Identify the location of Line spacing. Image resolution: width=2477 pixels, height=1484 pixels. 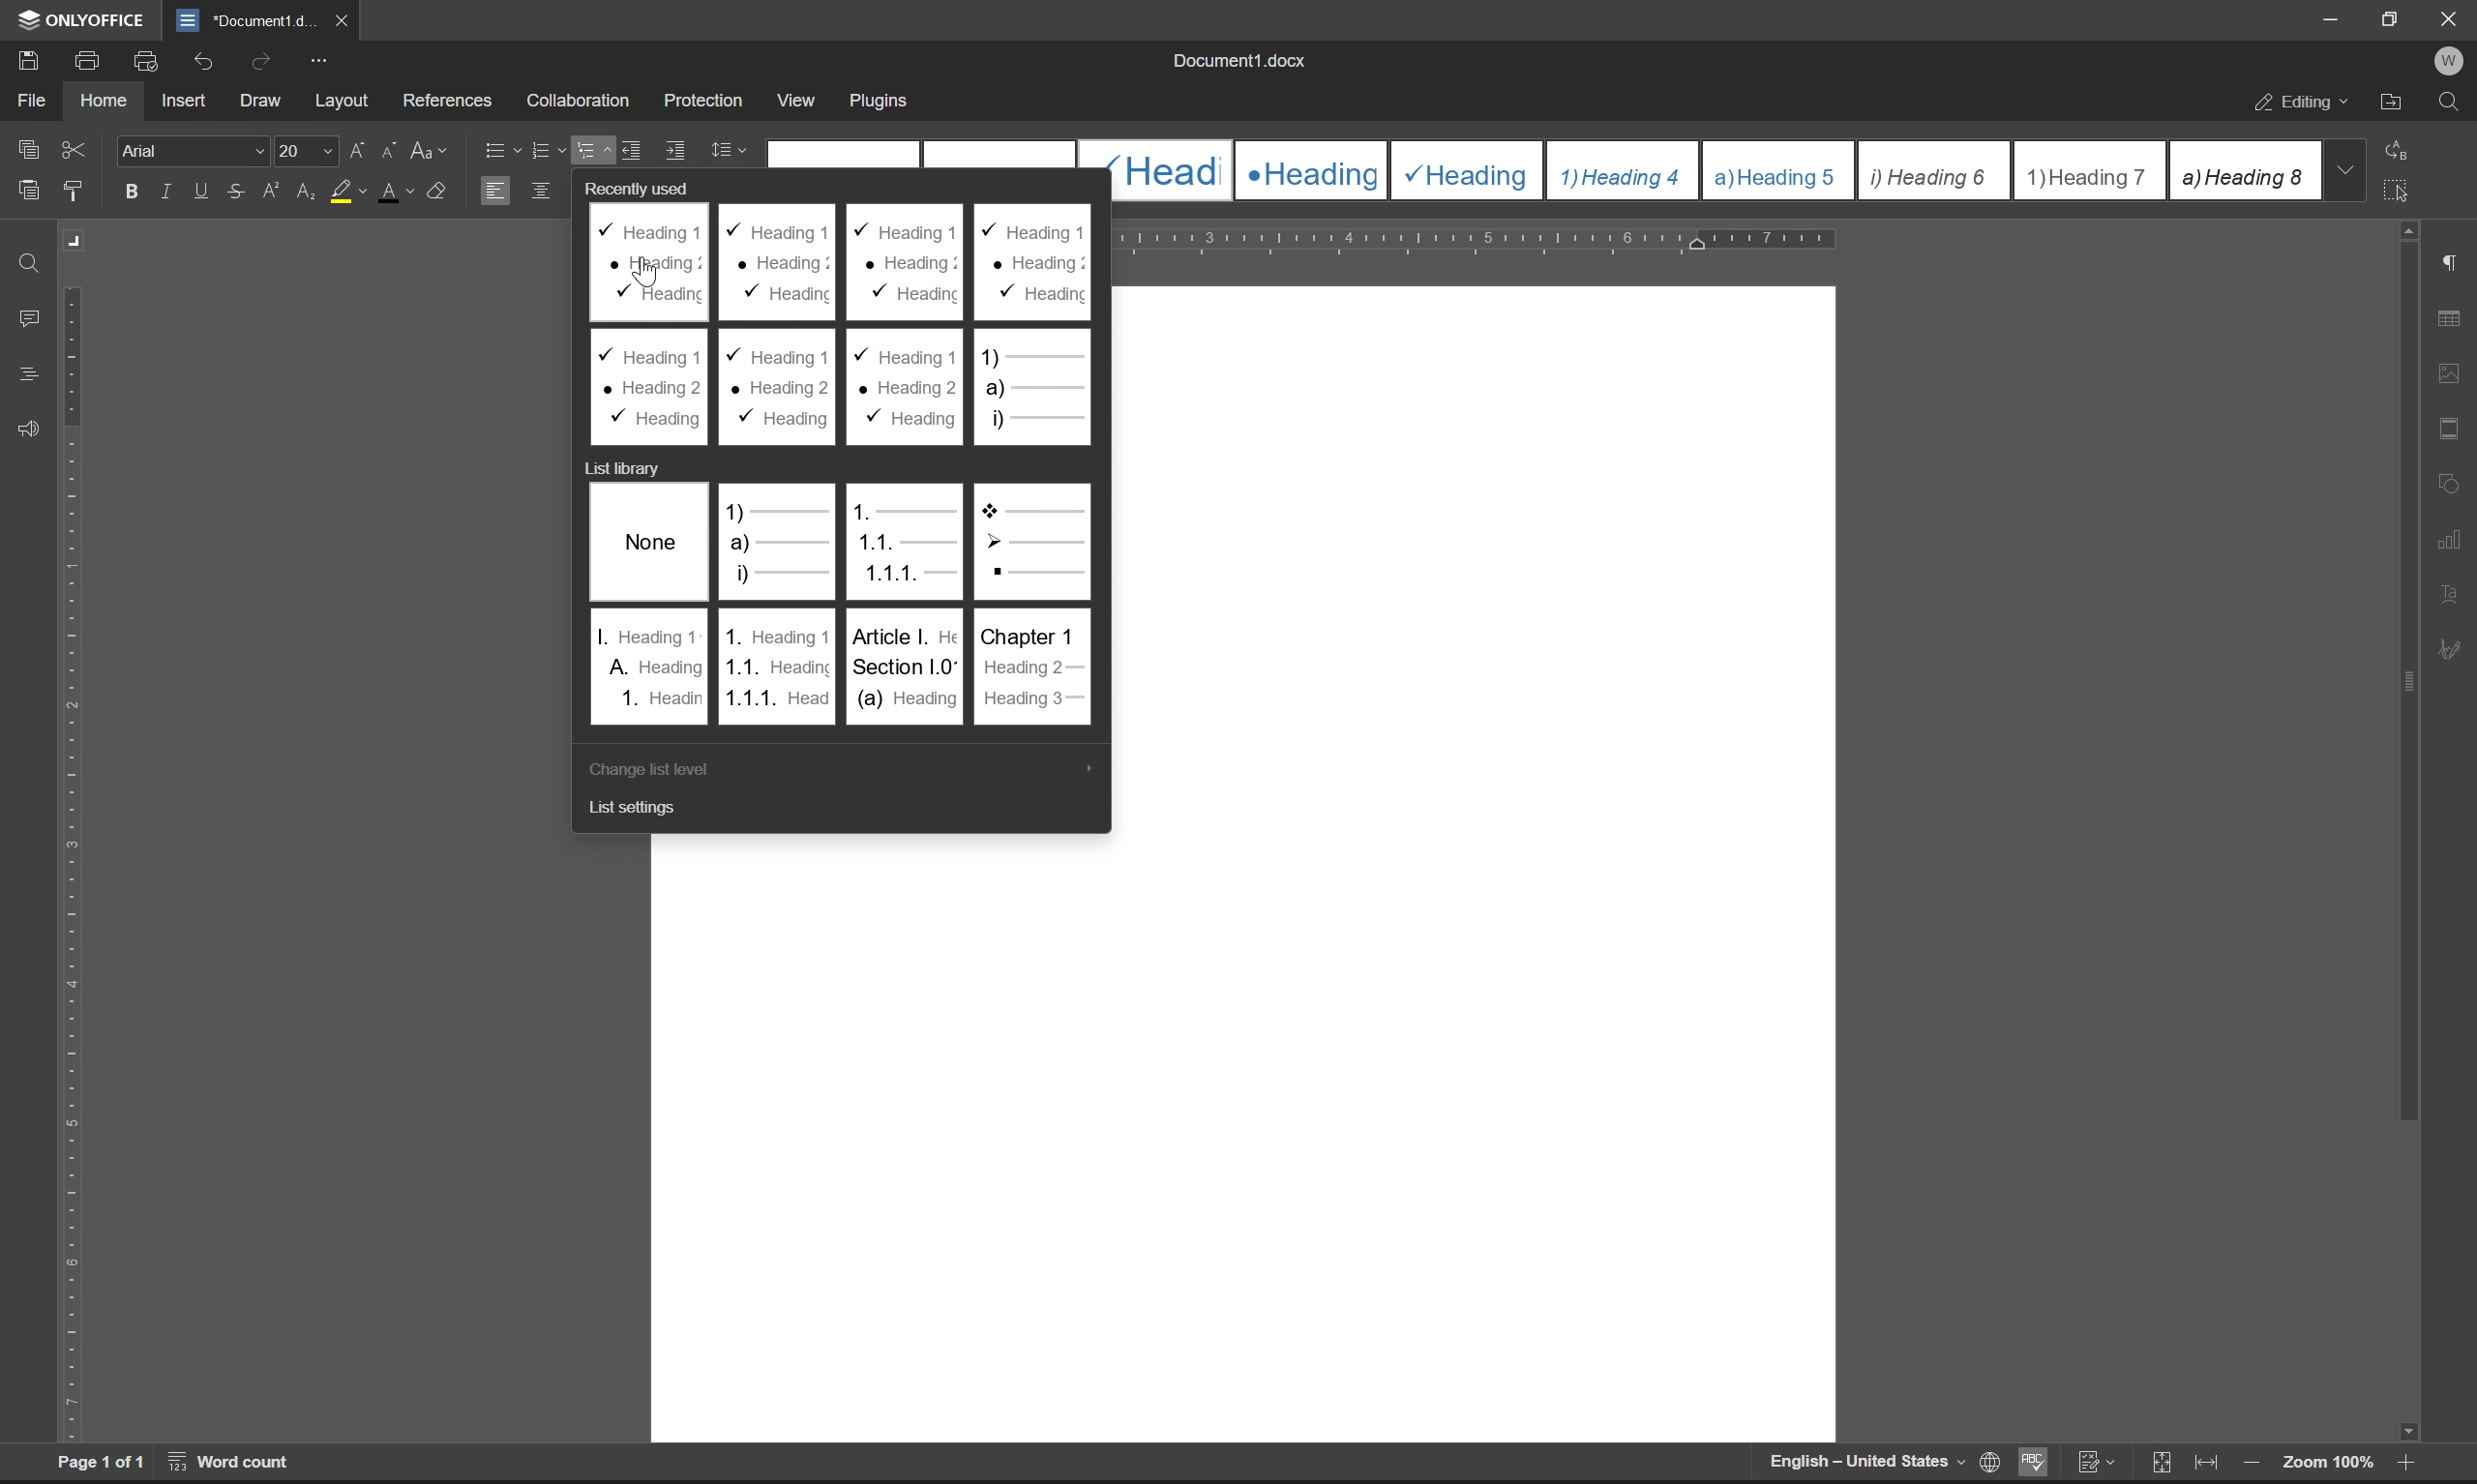
(737, 151).